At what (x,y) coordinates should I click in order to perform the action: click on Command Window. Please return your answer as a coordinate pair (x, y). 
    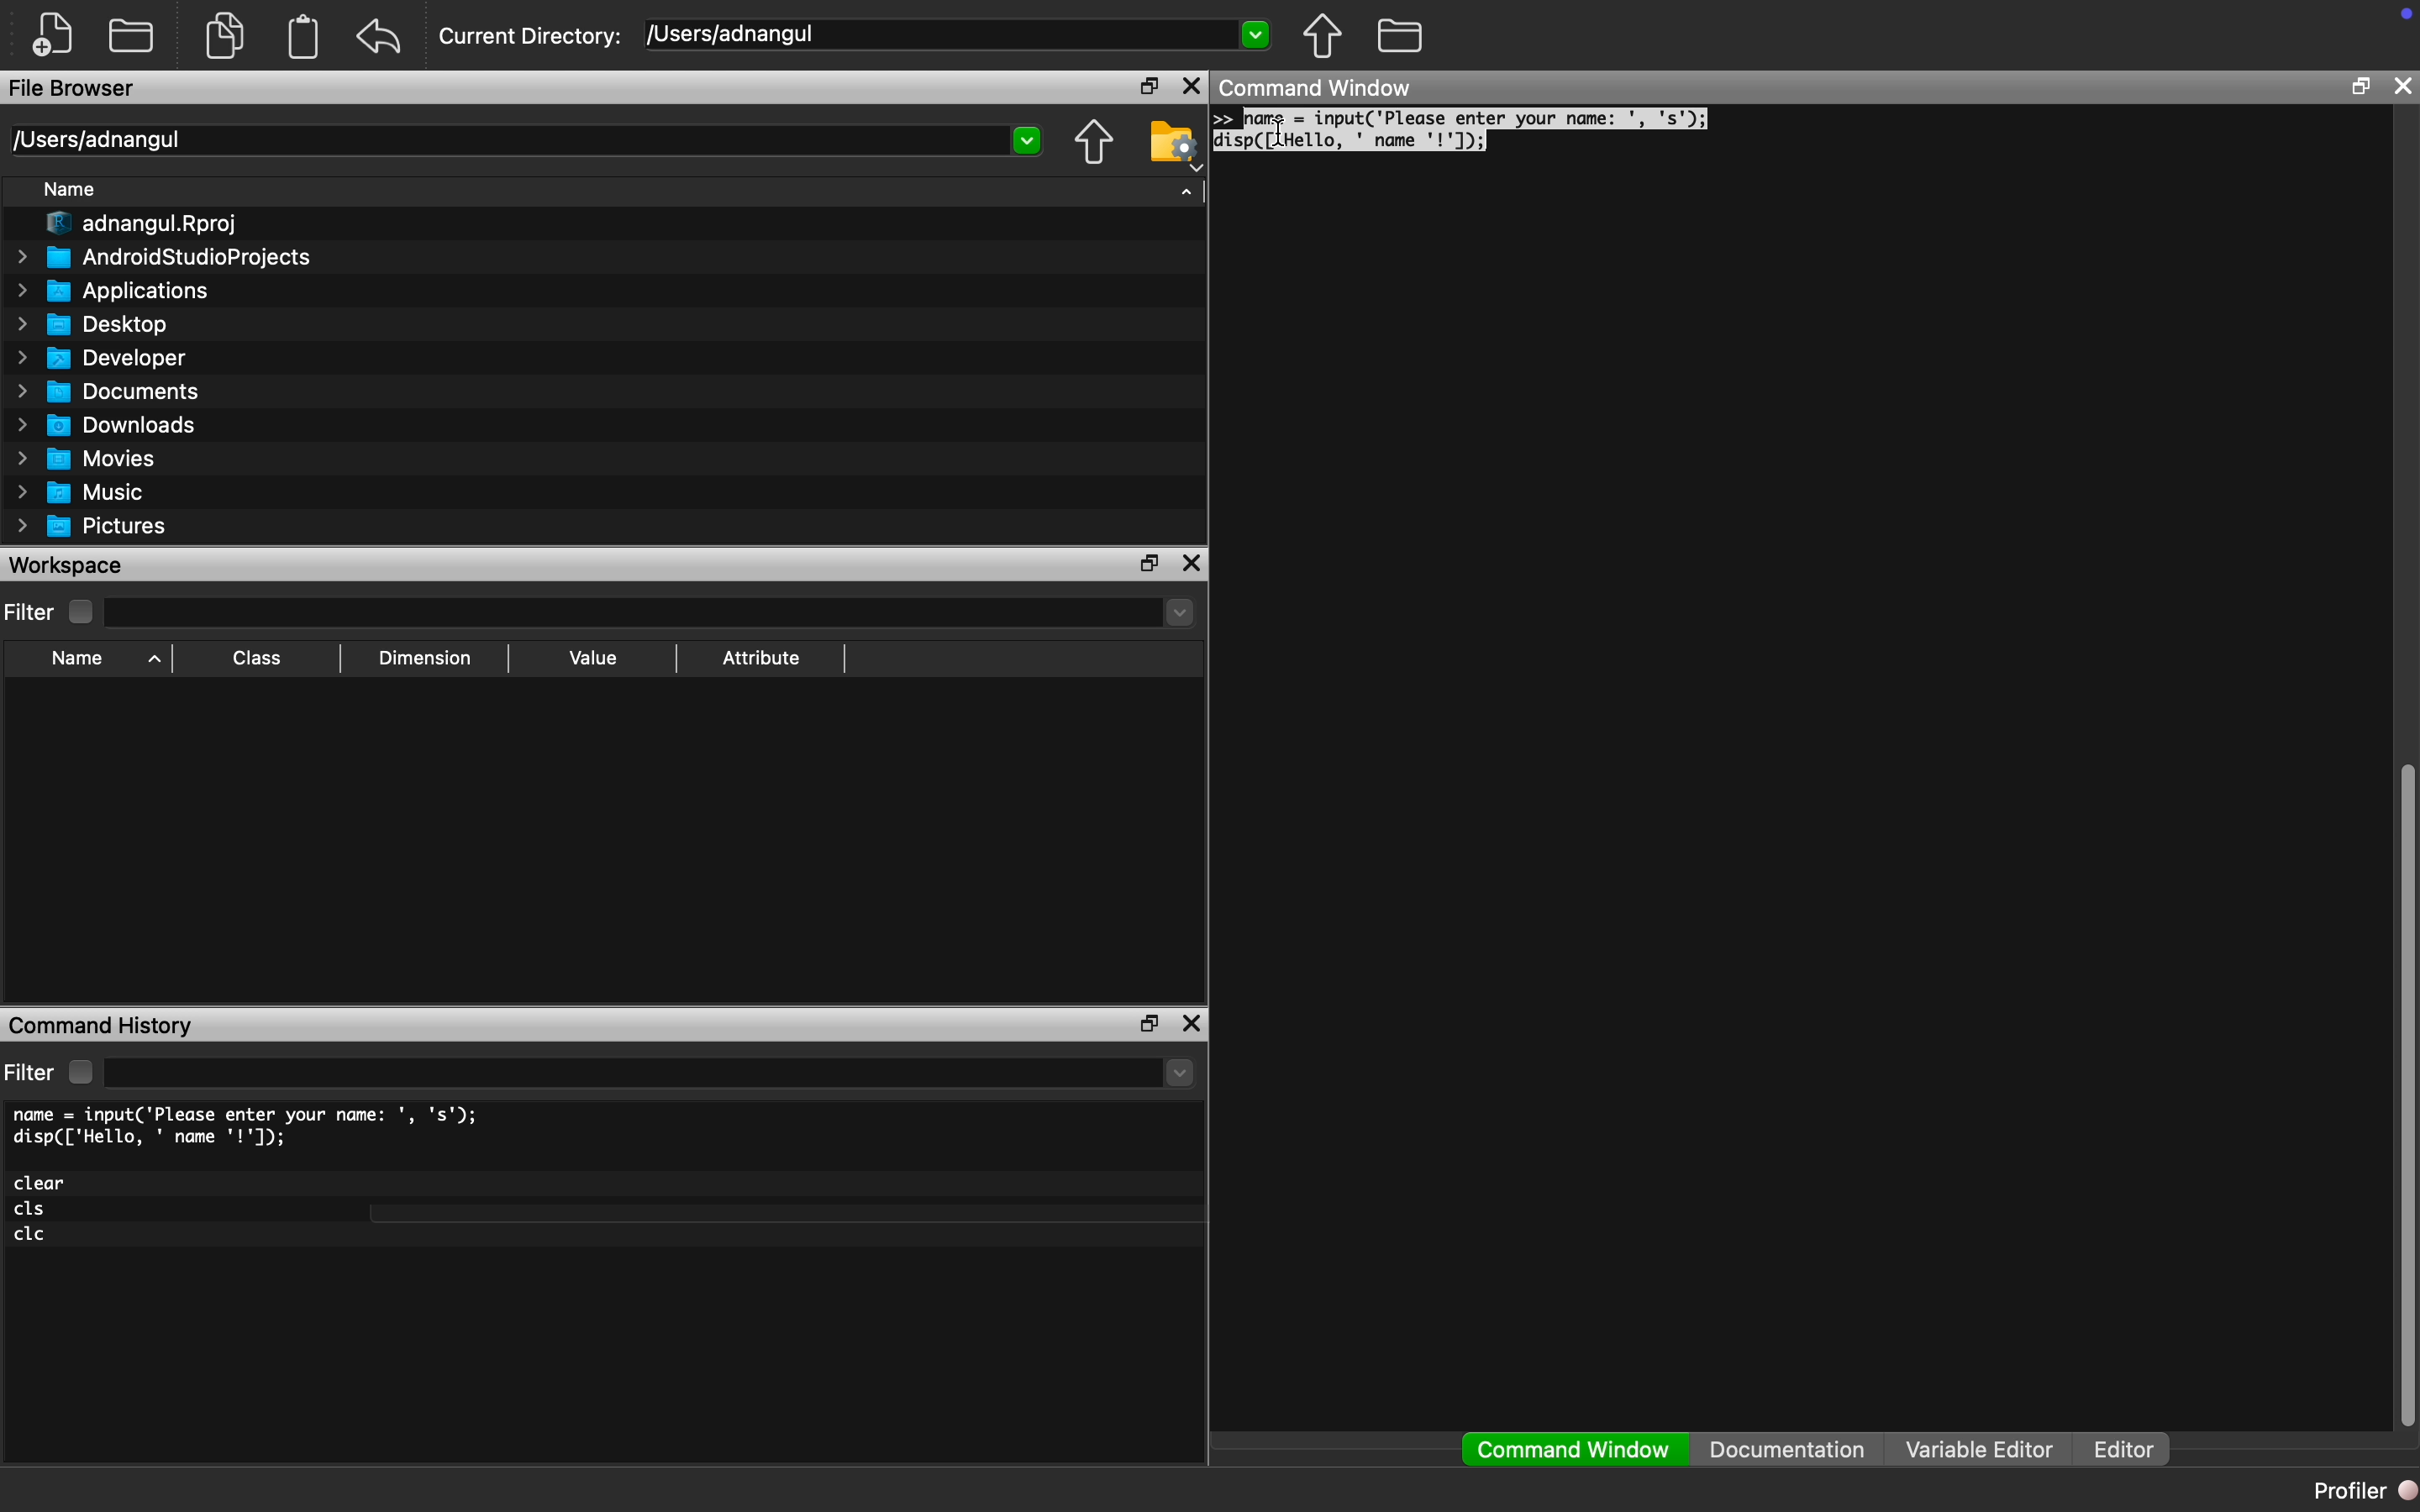
    Looking at the image, I should click on (1575, 1450).